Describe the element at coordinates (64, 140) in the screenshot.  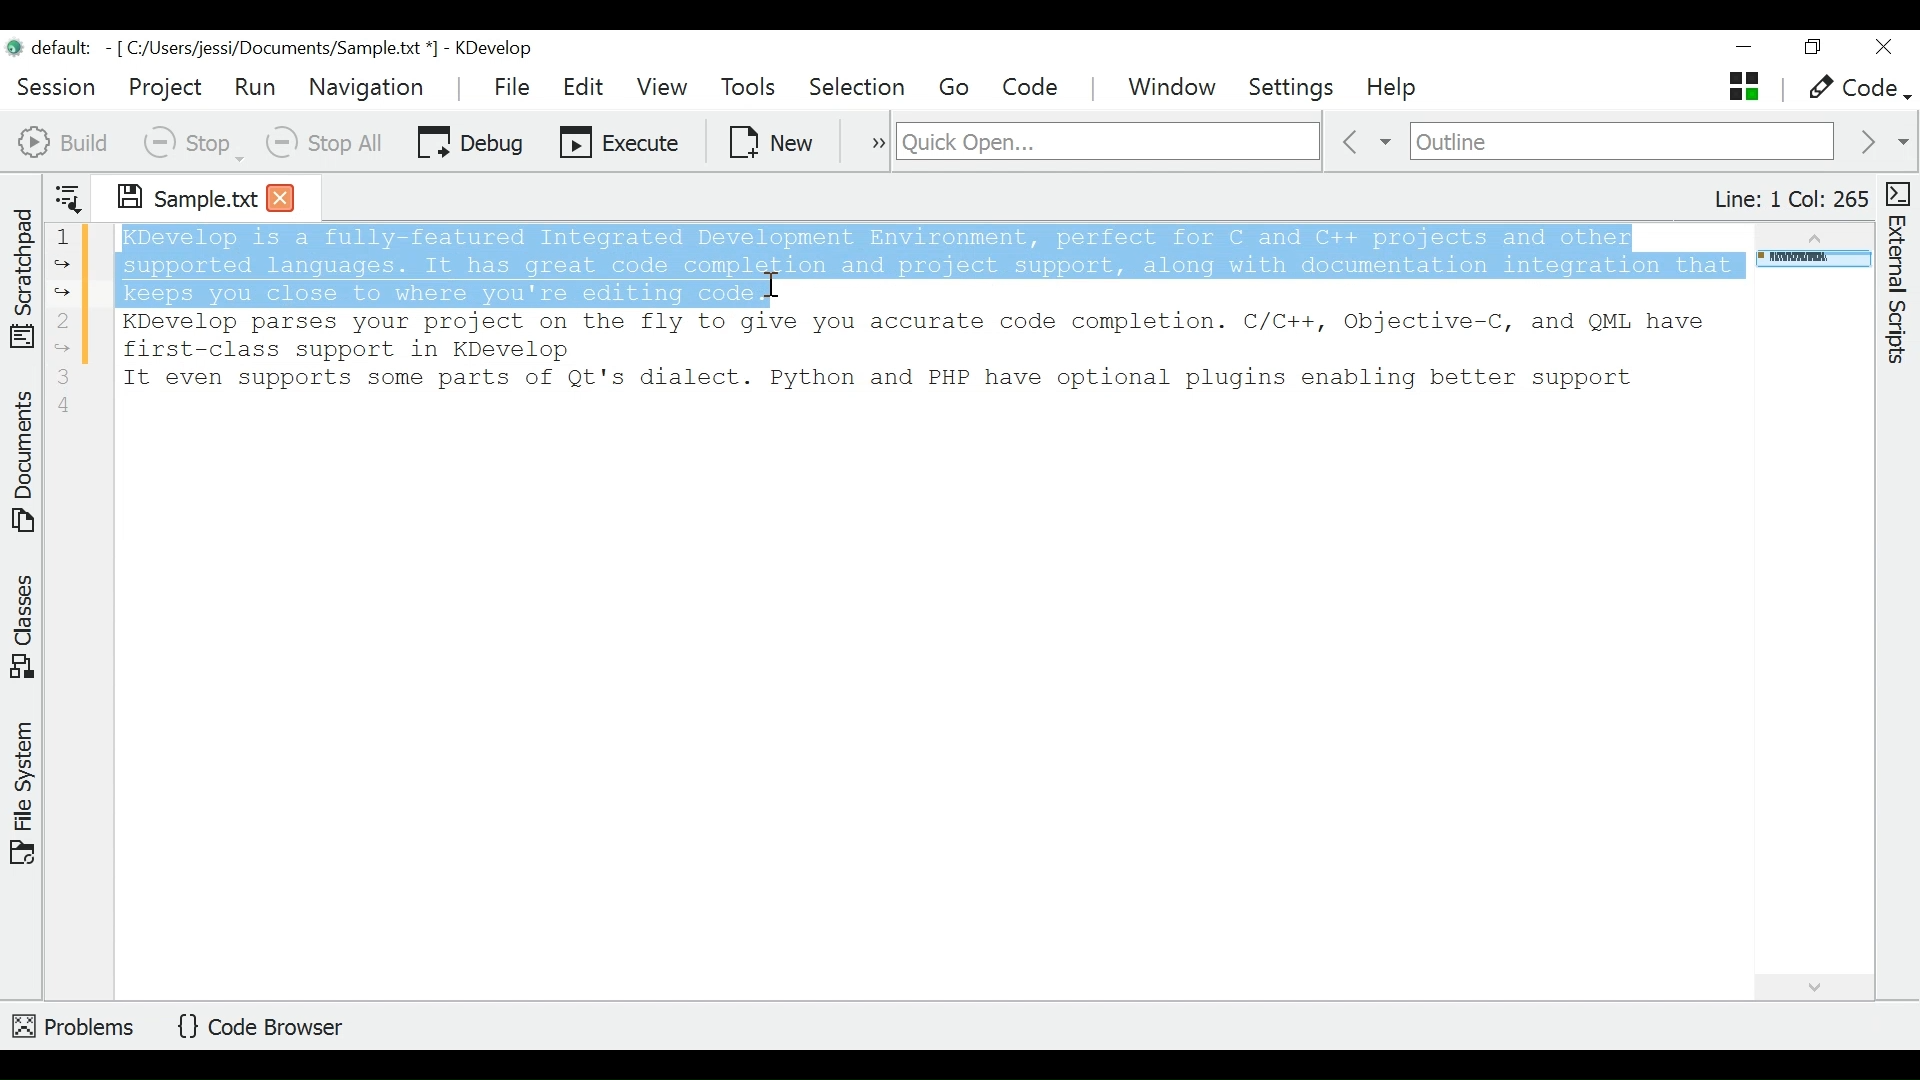
I see `Build` at that location.